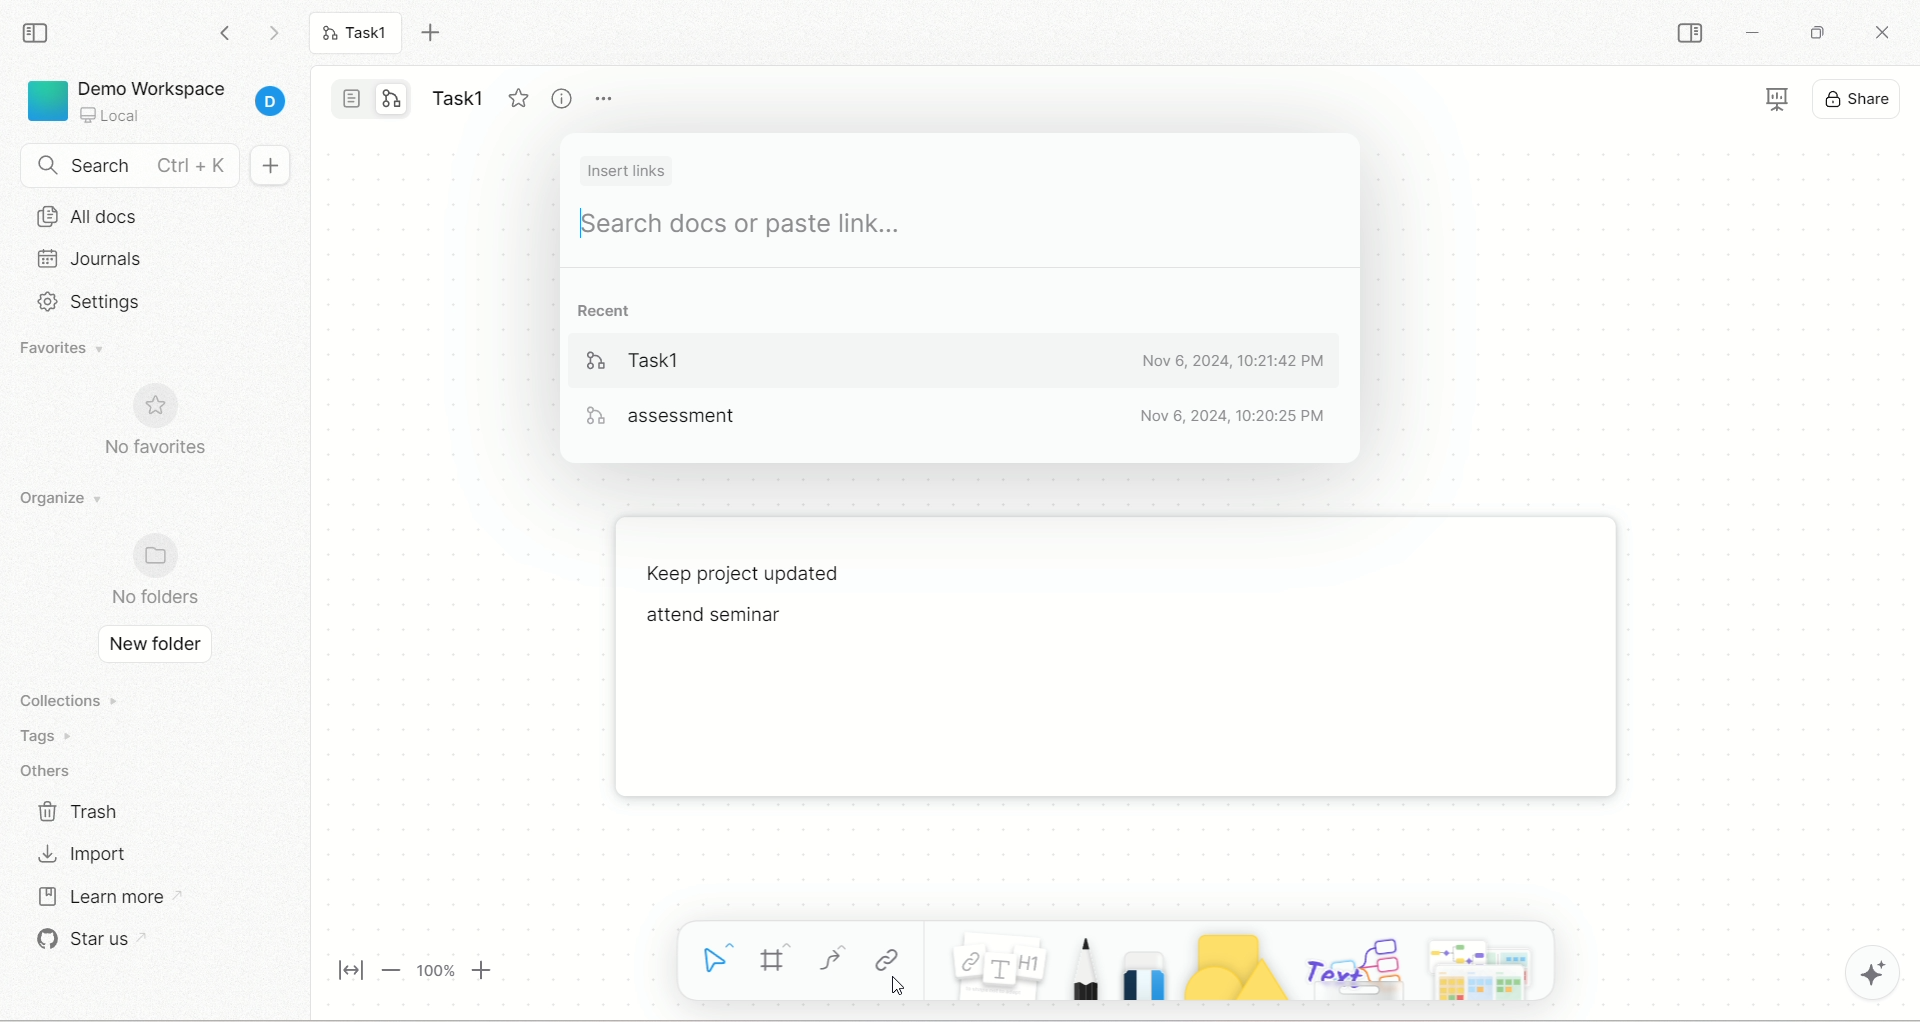  What do you see at coordinates (1234, 967) in the screenshot?
I see `shapes` at bounding box center [1234, 967].